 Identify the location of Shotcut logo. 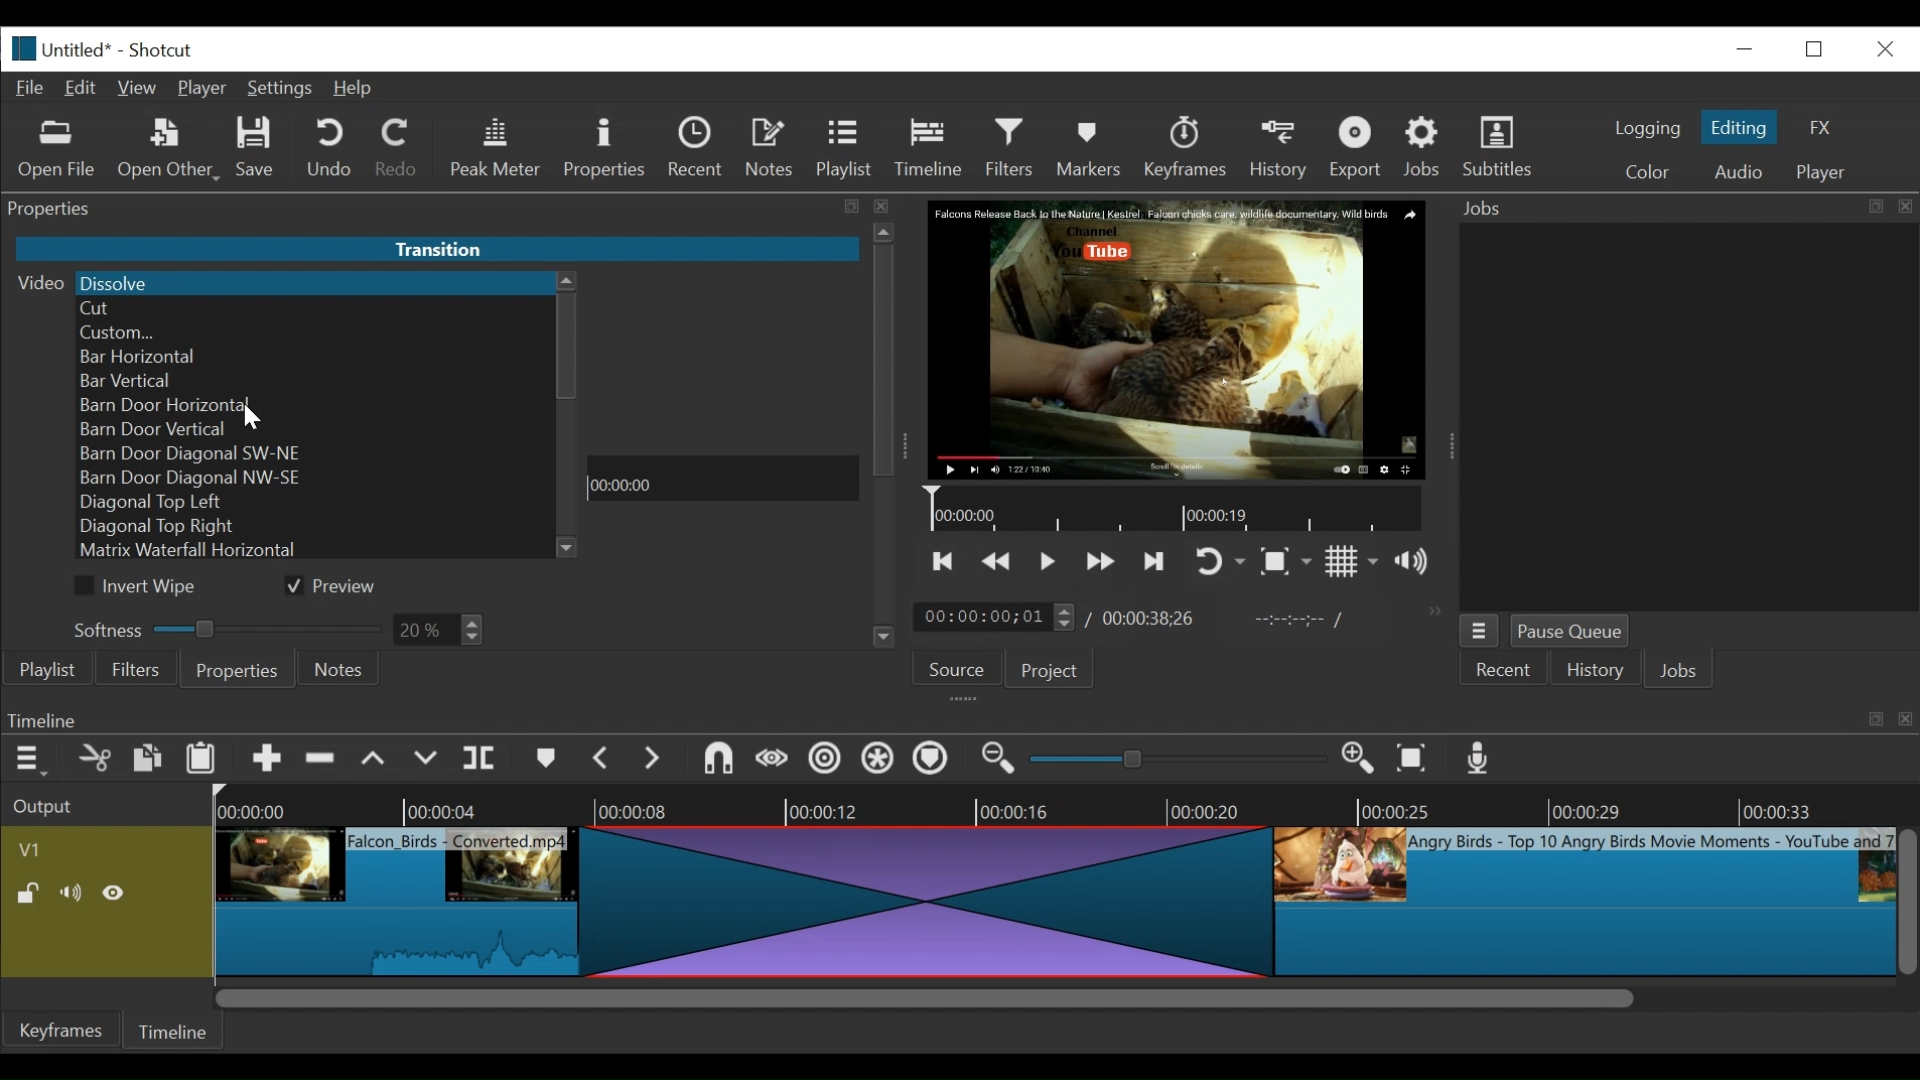
(19, 46).